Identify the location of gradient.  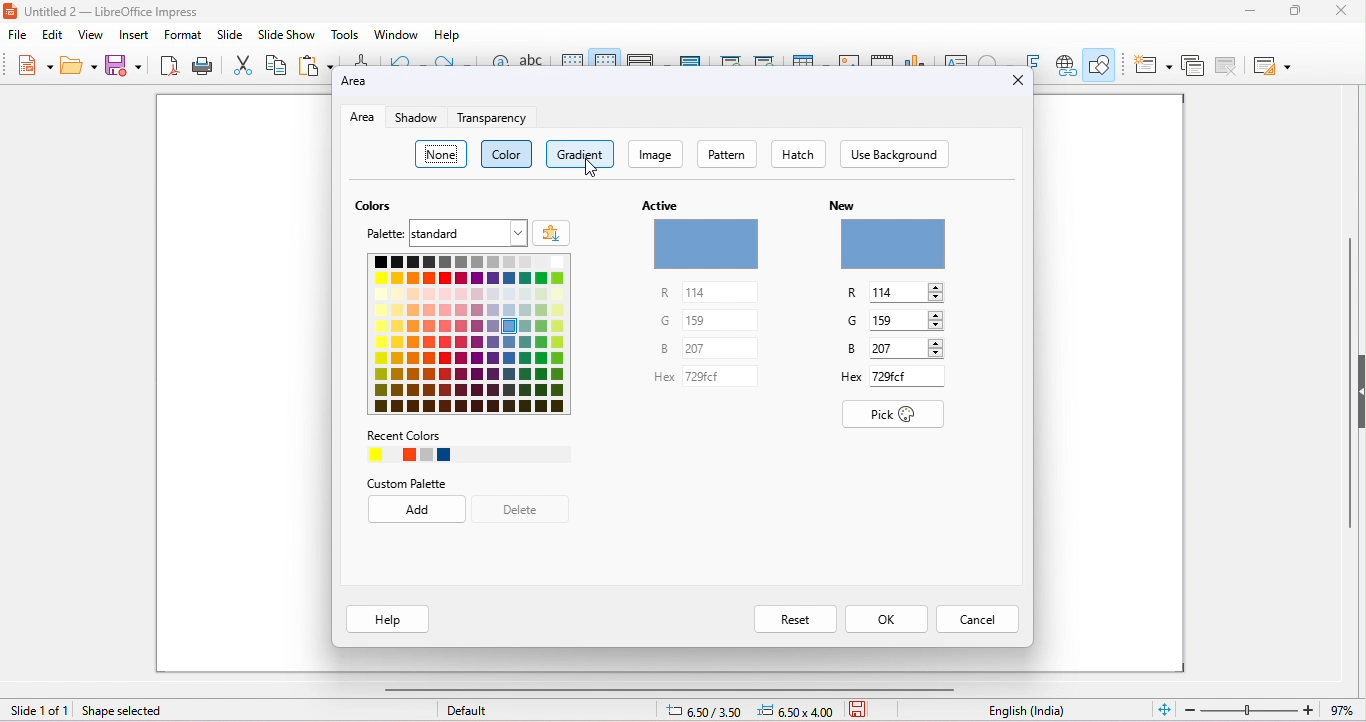
(579, 154).